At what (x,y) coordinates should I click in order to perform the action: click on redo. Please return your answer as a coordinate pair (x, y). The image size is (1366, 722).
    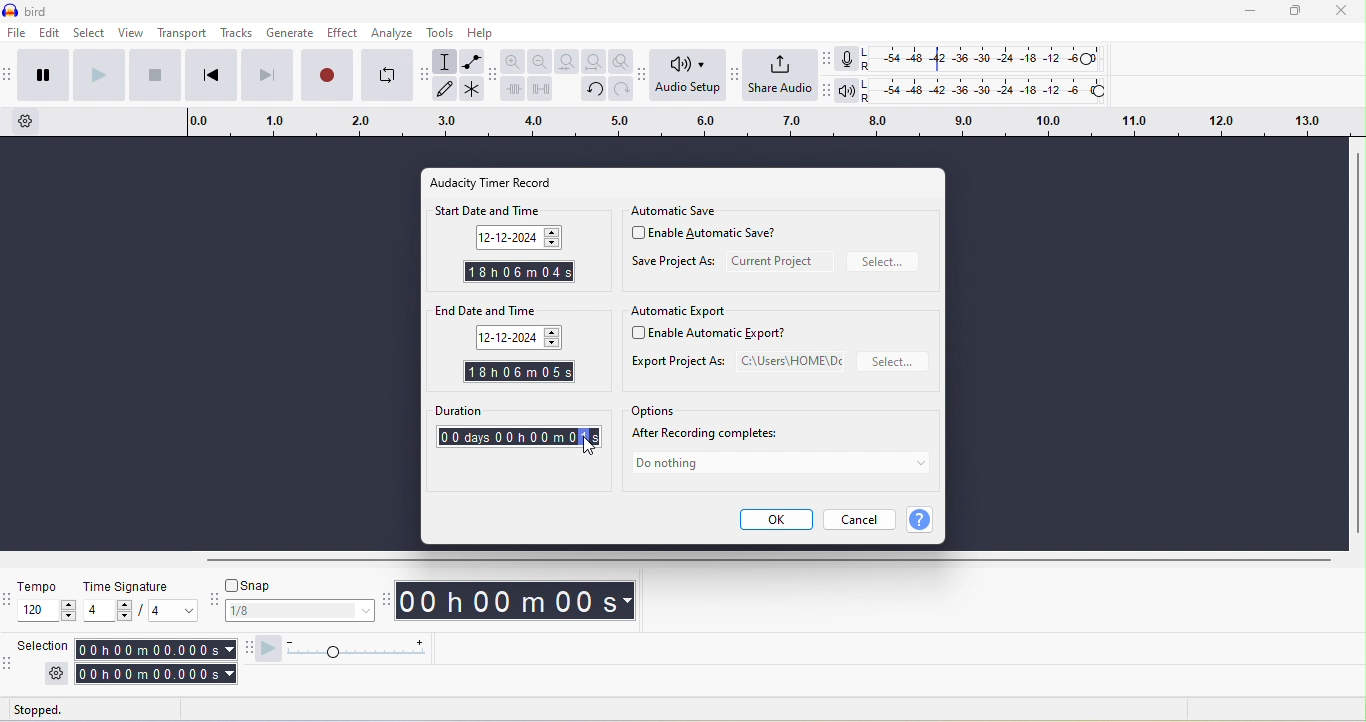
    Looking at the image, I should click on (624, 91).